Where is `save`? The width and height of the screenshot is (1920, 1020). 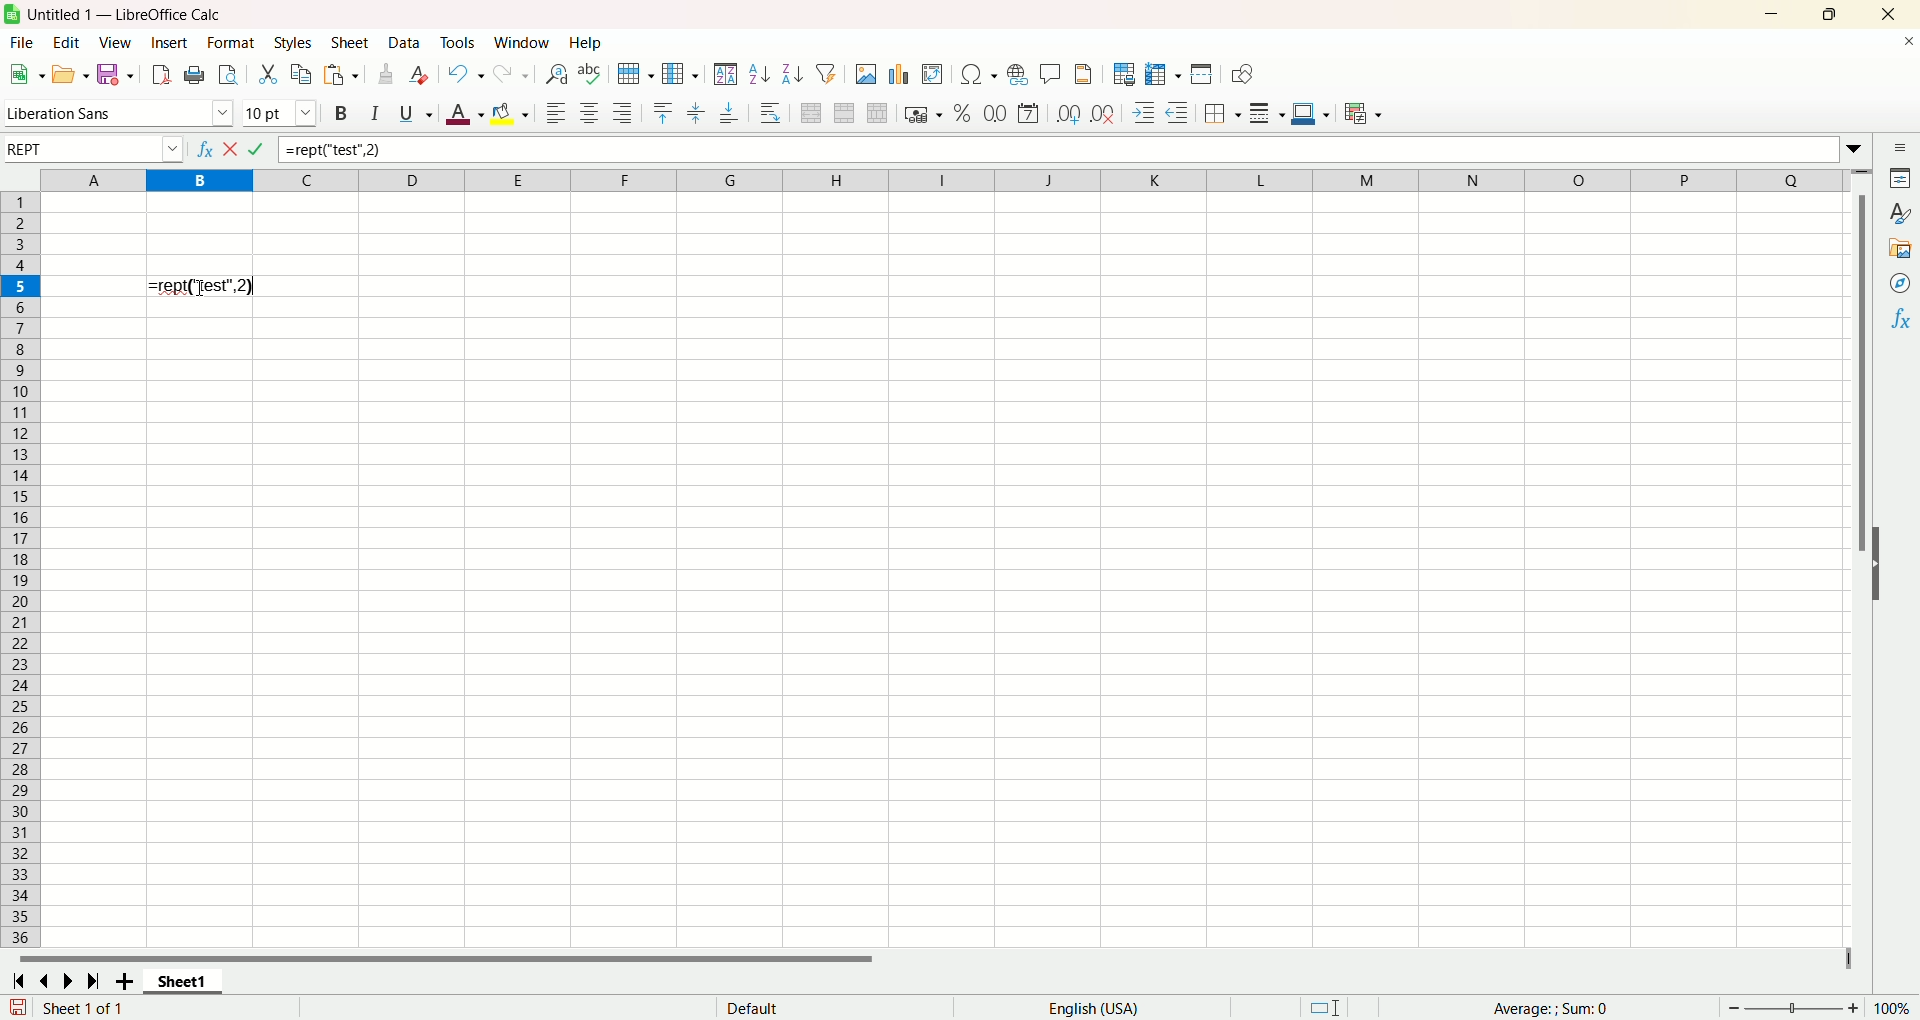 save is located at coordinates (115, 76).